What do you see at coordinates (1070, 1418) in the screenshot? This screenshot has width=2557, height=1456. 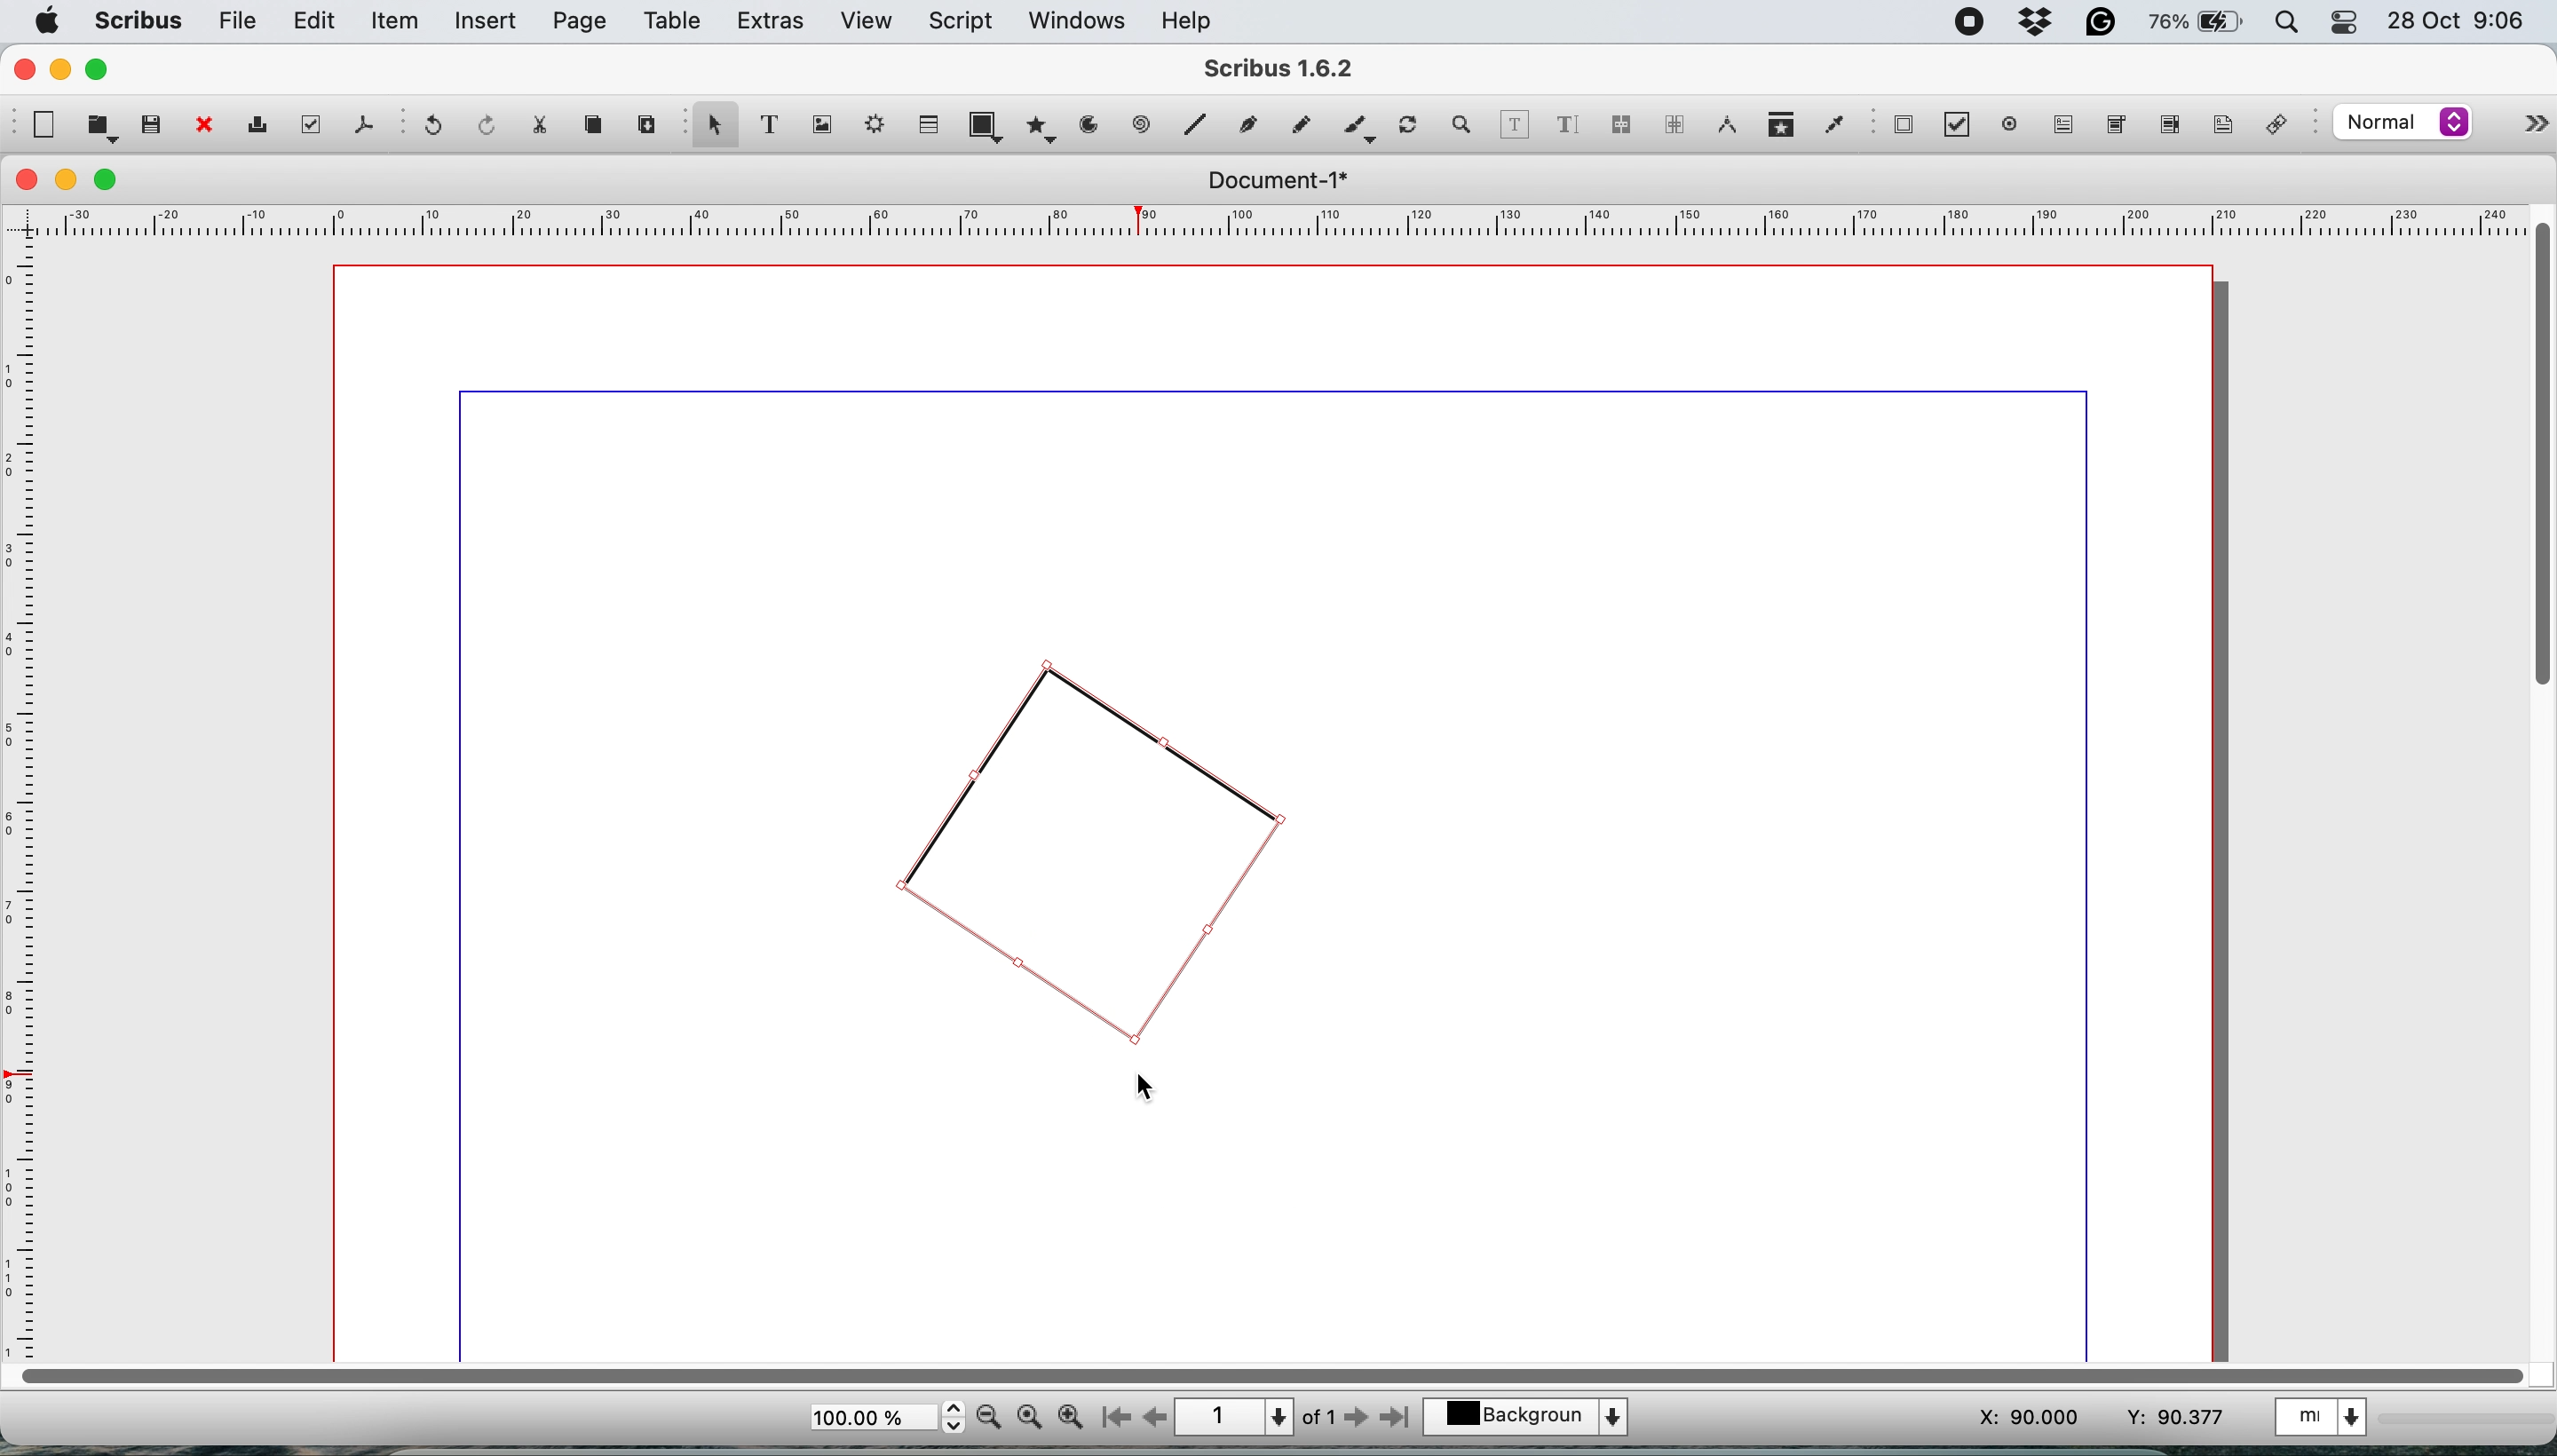 I see `zoom in` at bounding box center [1070, 1418].